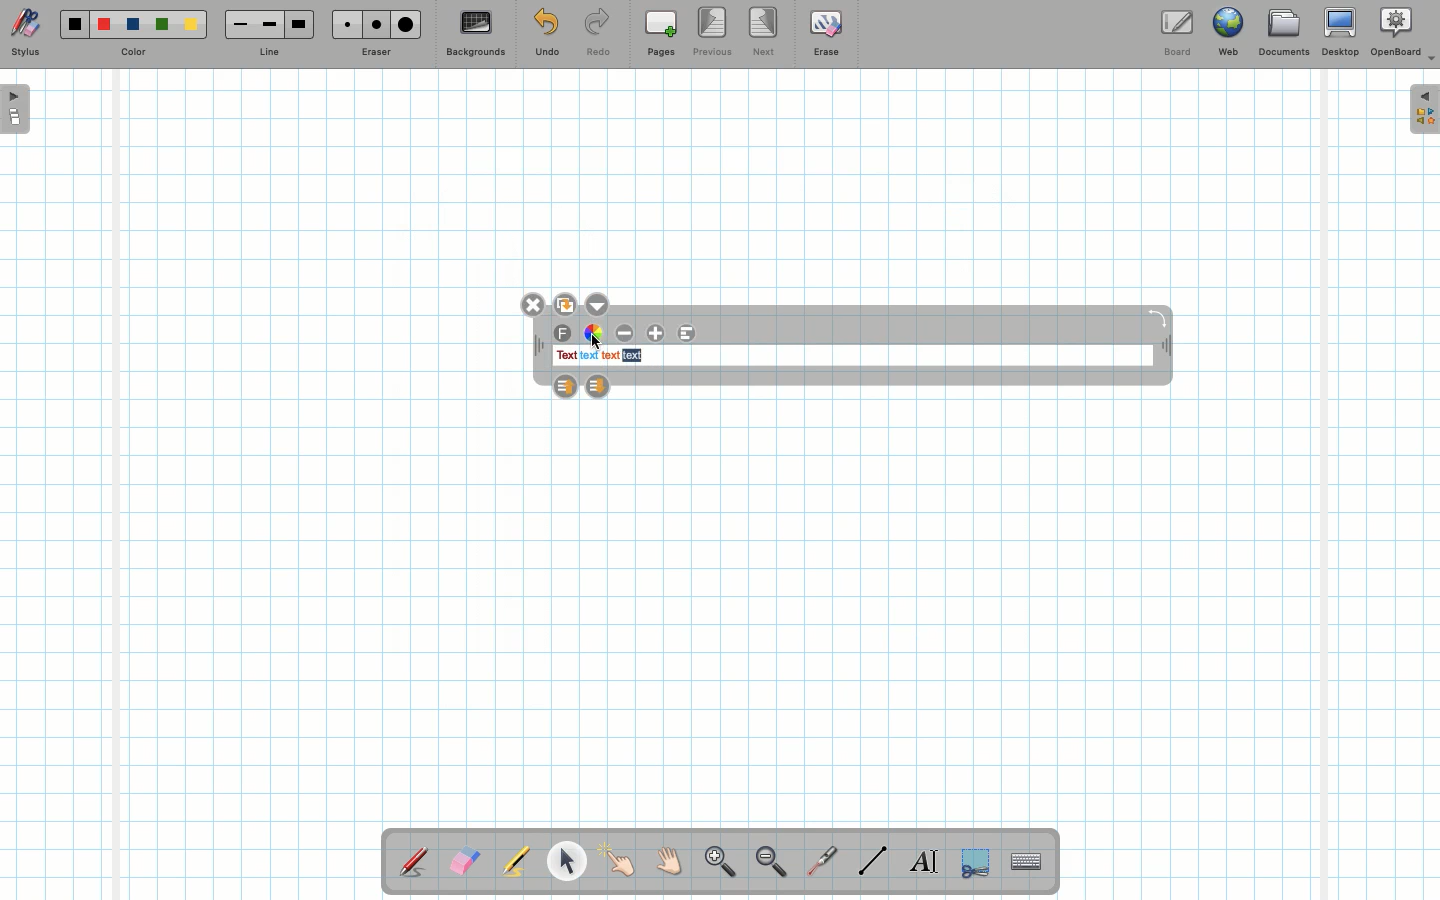 The width and height of the screenshot is (1440, 900). I want to click on Desktop, so click(1343, 32).